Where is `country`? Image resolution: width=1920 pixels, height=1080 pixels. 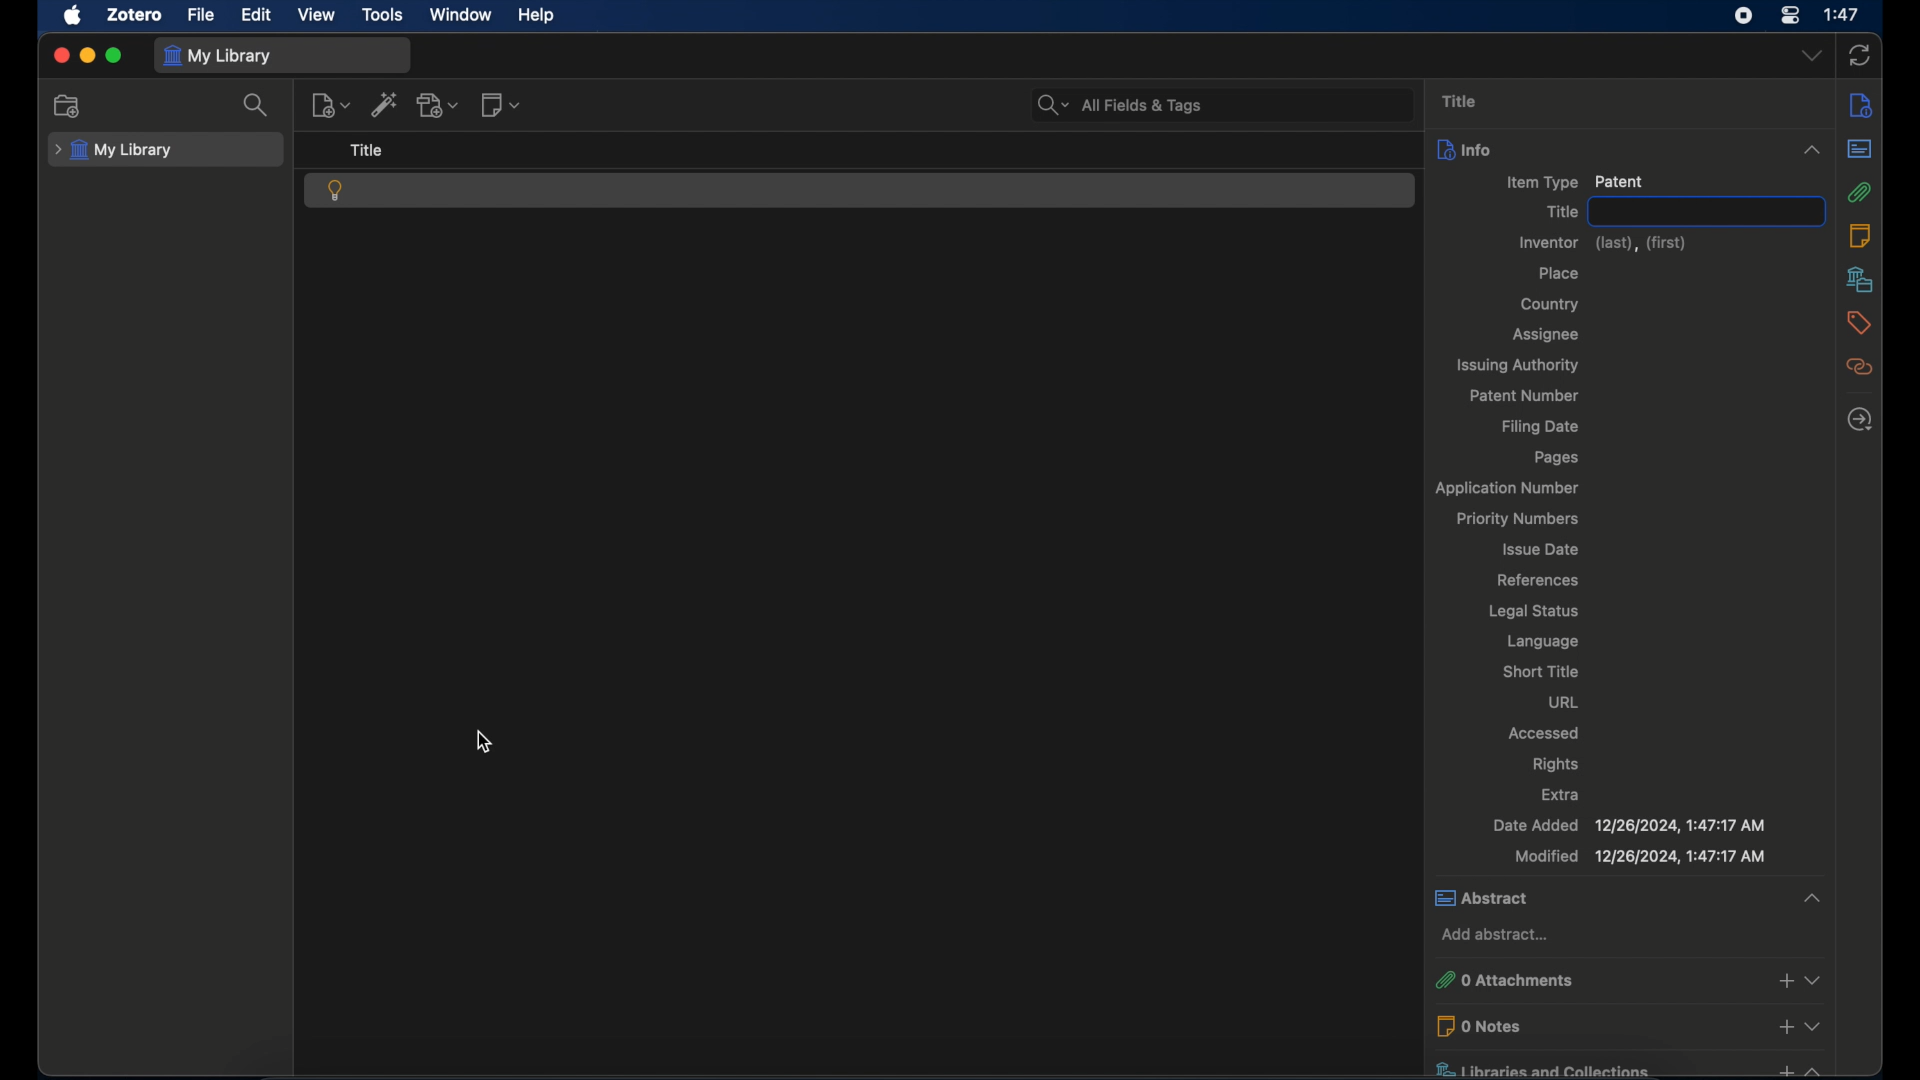 country is located at coordinates (1553, 305).